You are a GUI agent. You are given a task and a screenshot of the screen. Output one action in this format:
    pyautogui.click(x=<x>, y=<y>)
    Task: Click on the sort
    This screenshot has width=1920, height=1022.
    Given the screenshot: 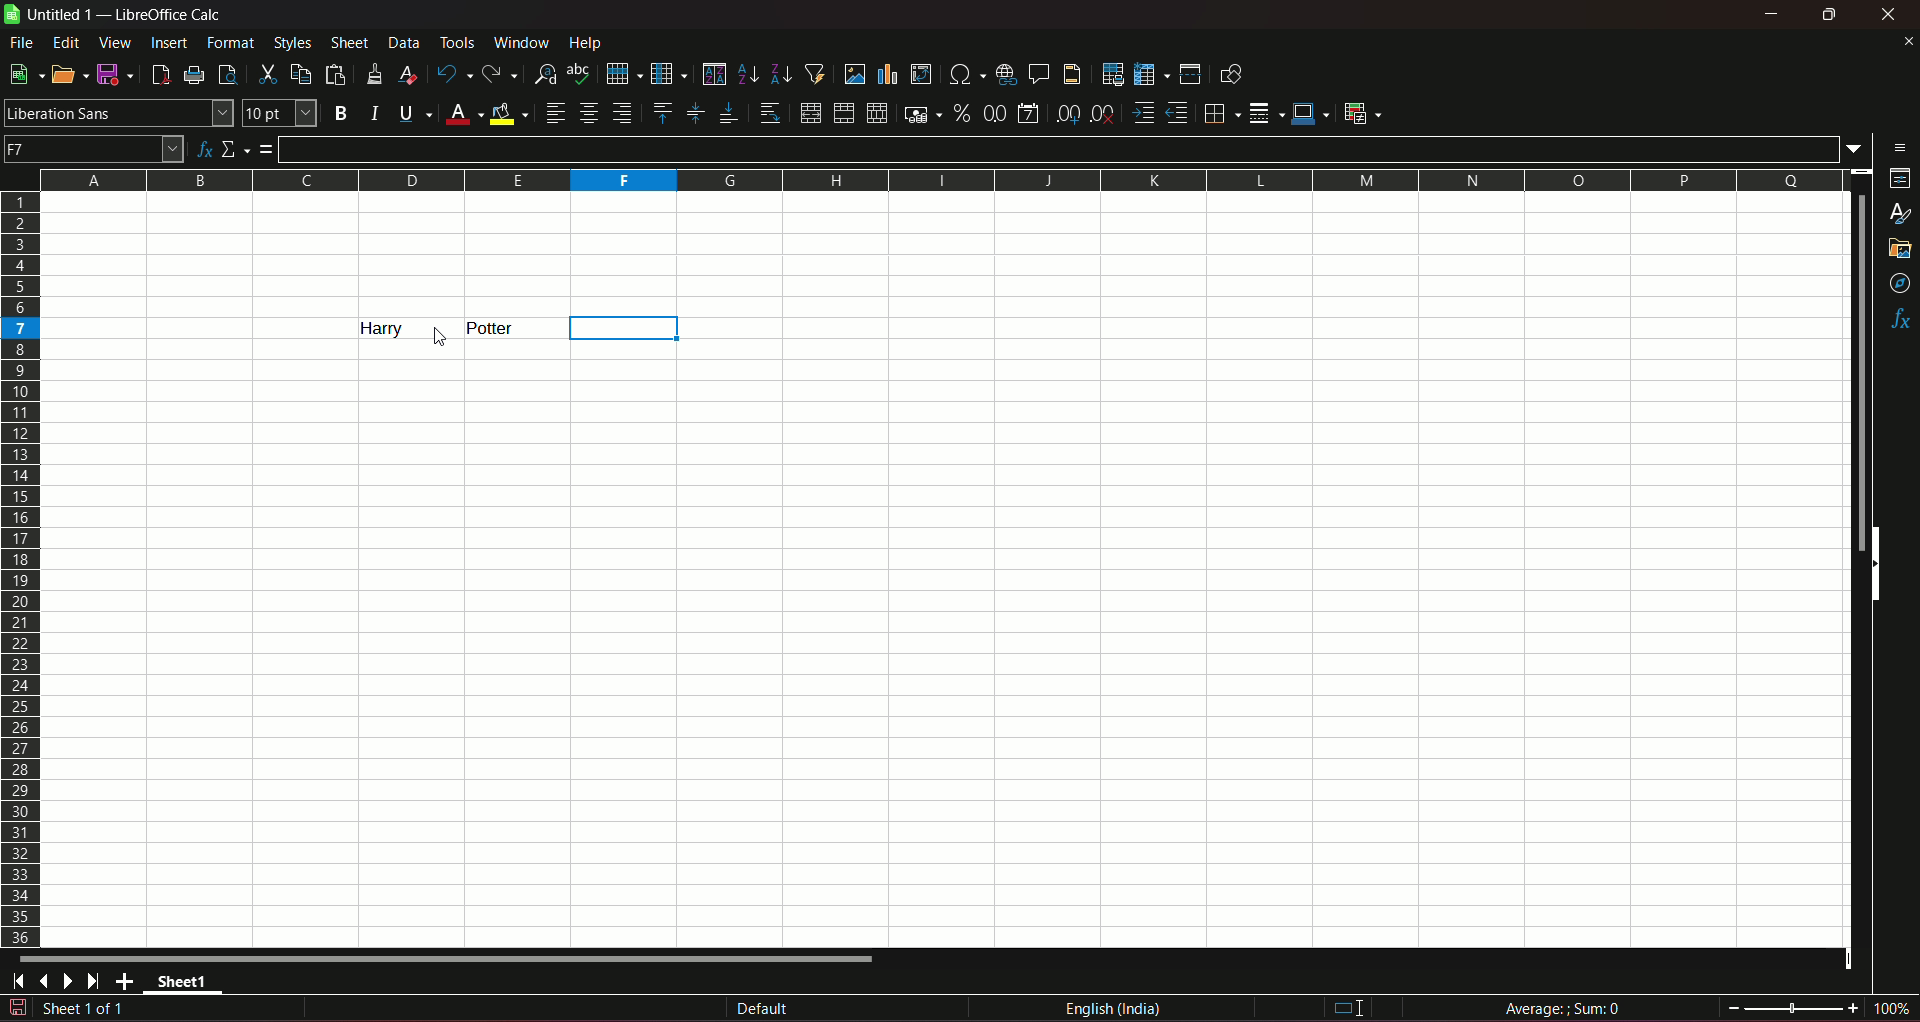 What is the action you would take?
    pyautogui.click(x=713, y=74)
    